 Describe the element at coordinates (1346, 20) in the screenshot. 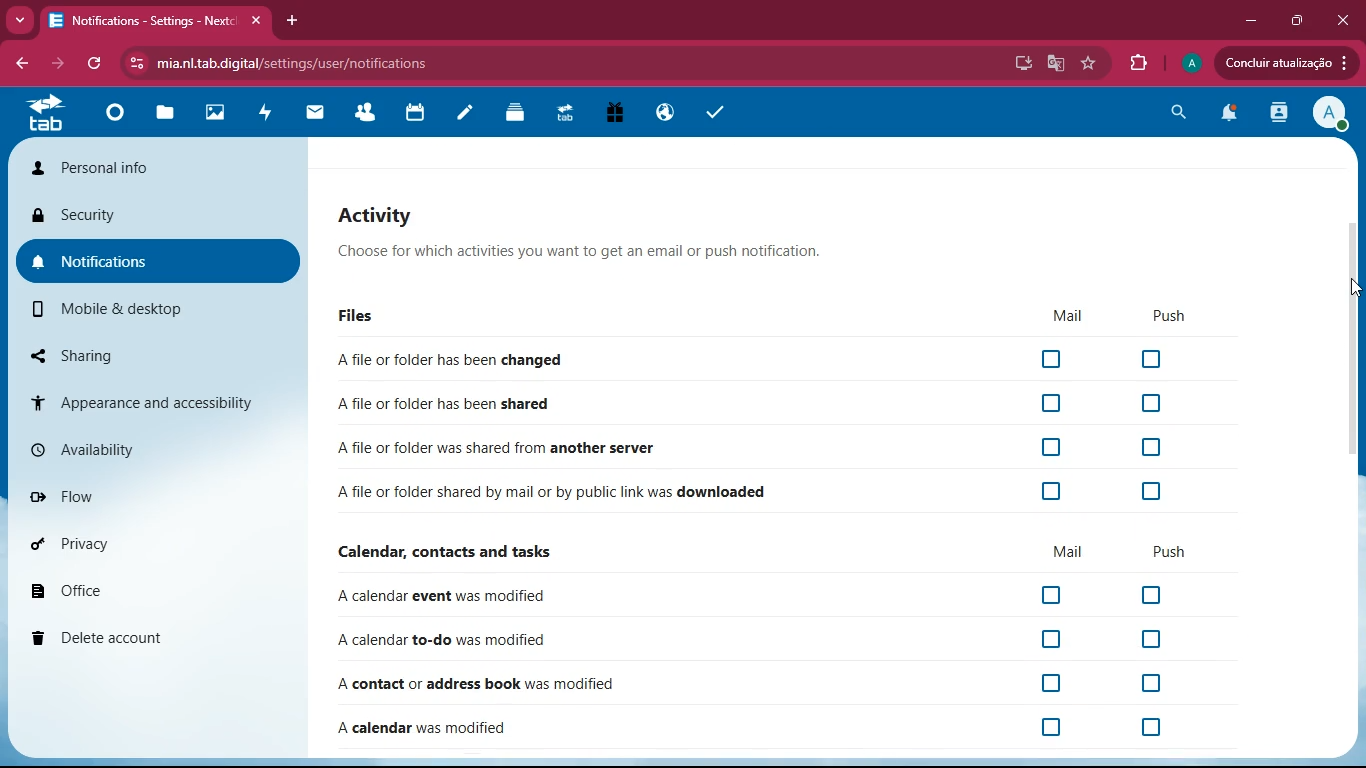

I see `close` at that location.